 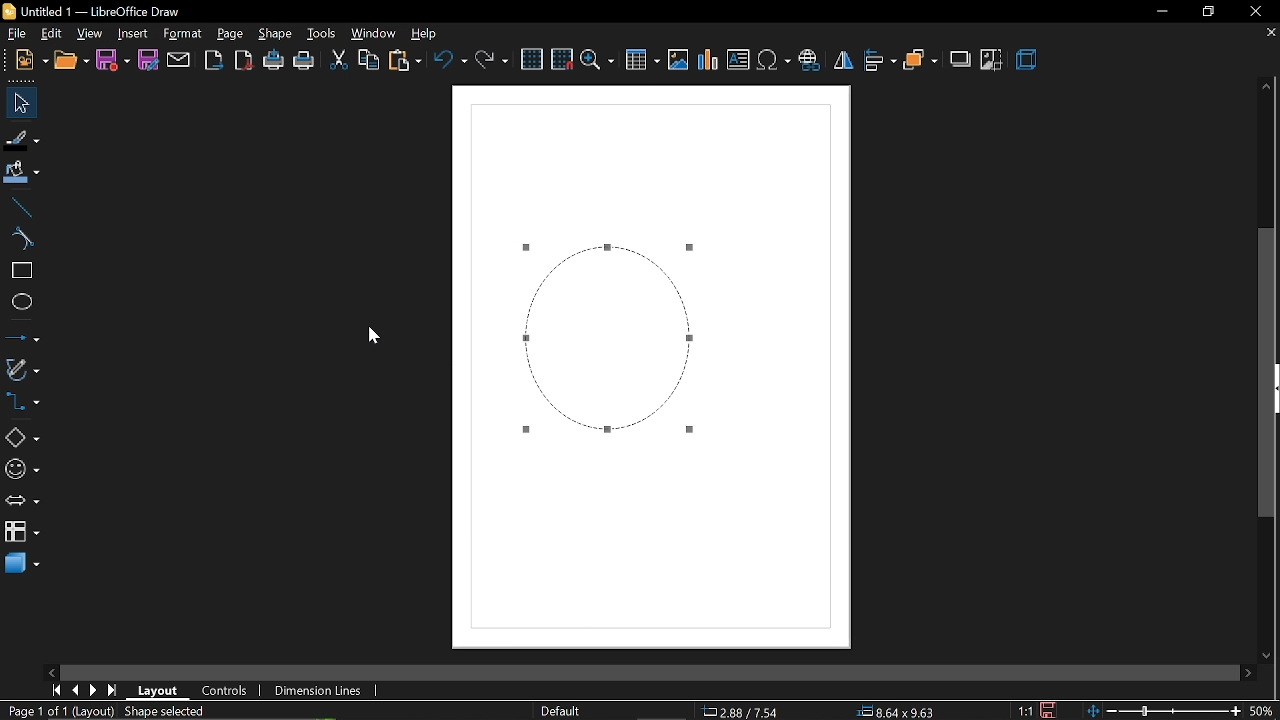 What do you see at coordinates (24, 471) in the screenshot?
I see ` symbol shapes` at bounding box center [24, 471].